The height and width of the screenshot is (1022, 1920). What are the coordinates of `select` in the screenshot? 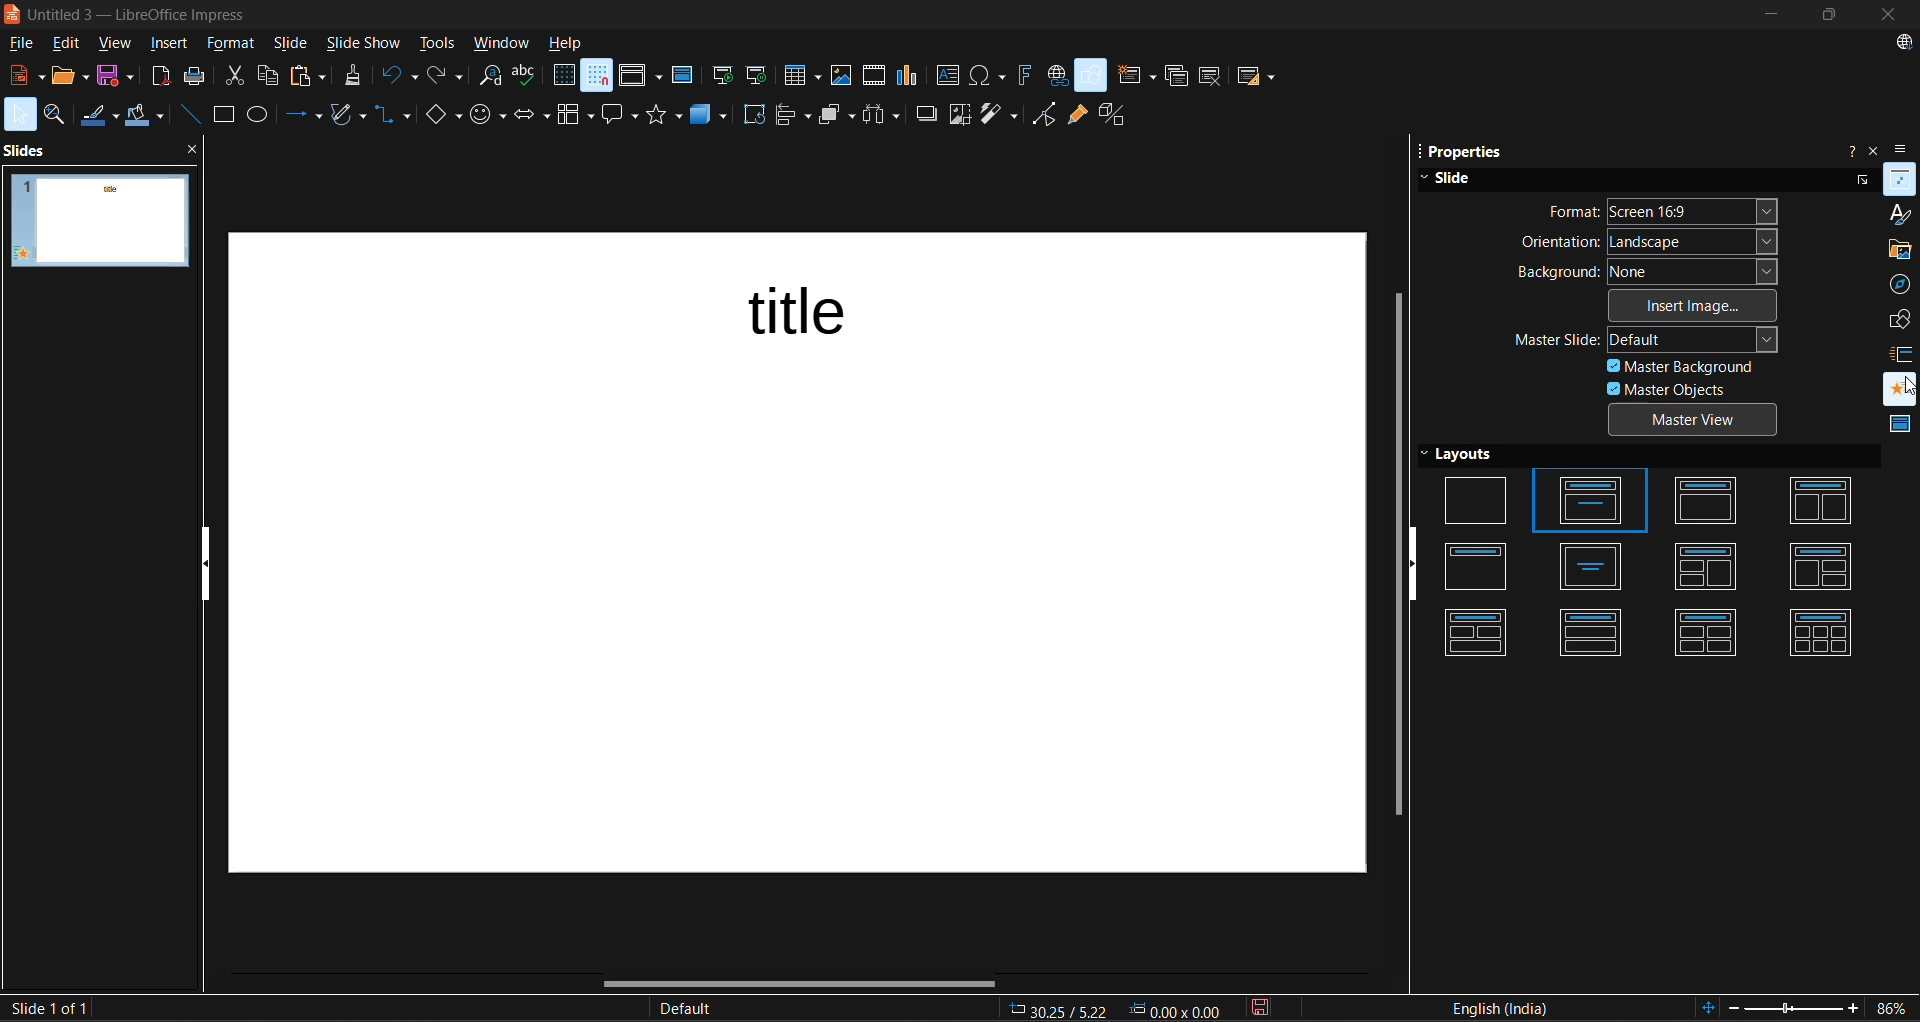 It's located at (20, 113).